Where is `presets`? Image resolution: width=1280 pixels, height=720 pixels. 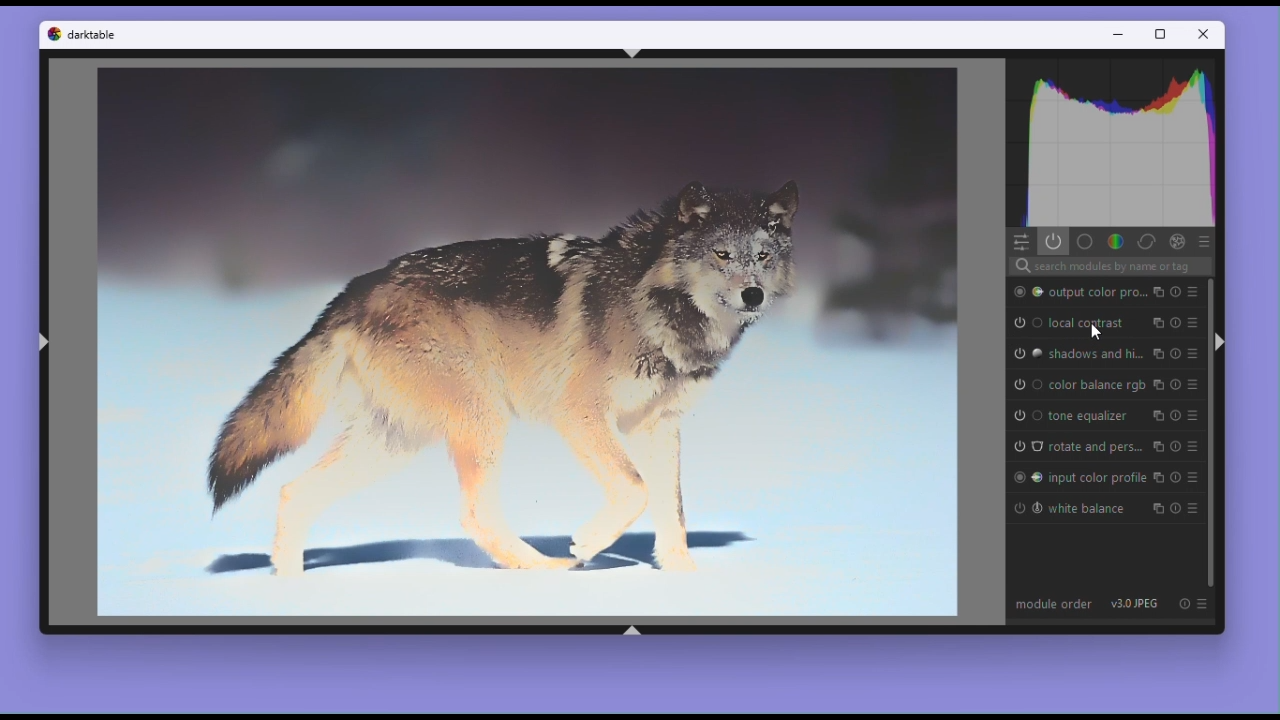 presets is located at coordinates (1199, 473).